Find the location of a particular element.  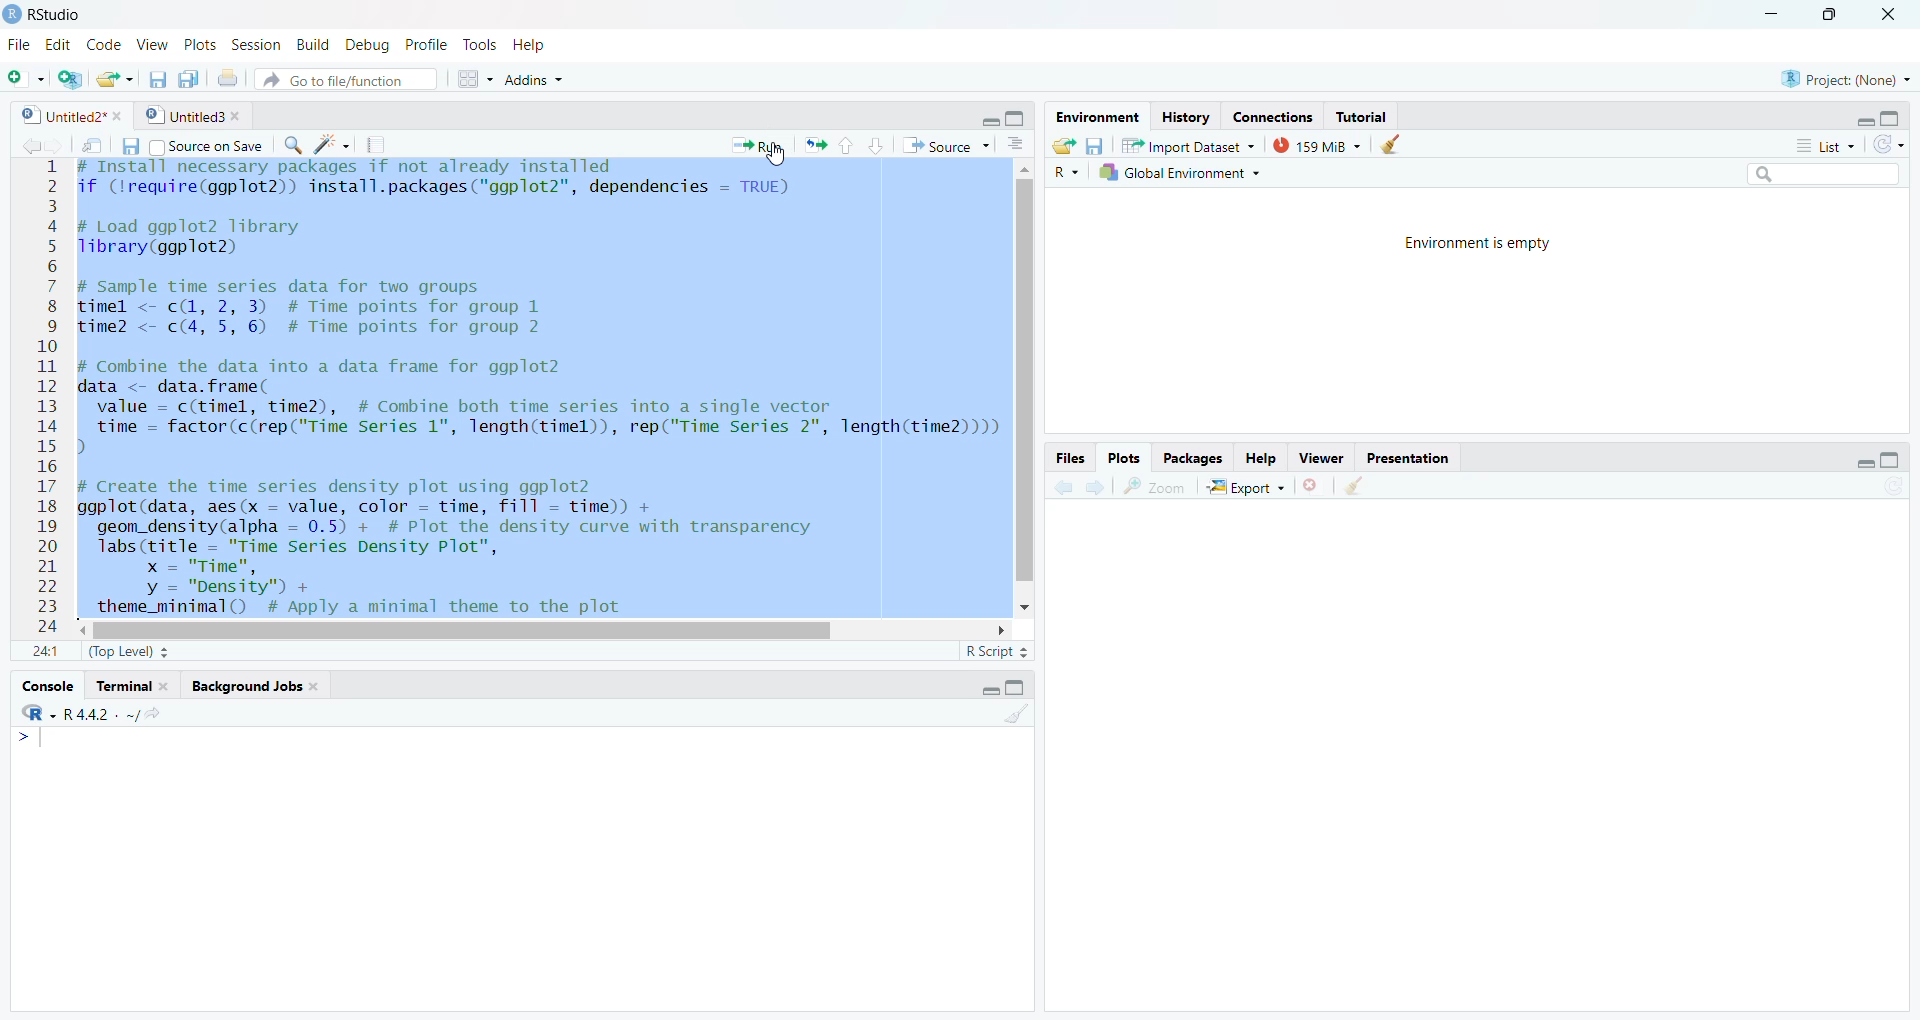

Tools is located at coordinates (478, 46).